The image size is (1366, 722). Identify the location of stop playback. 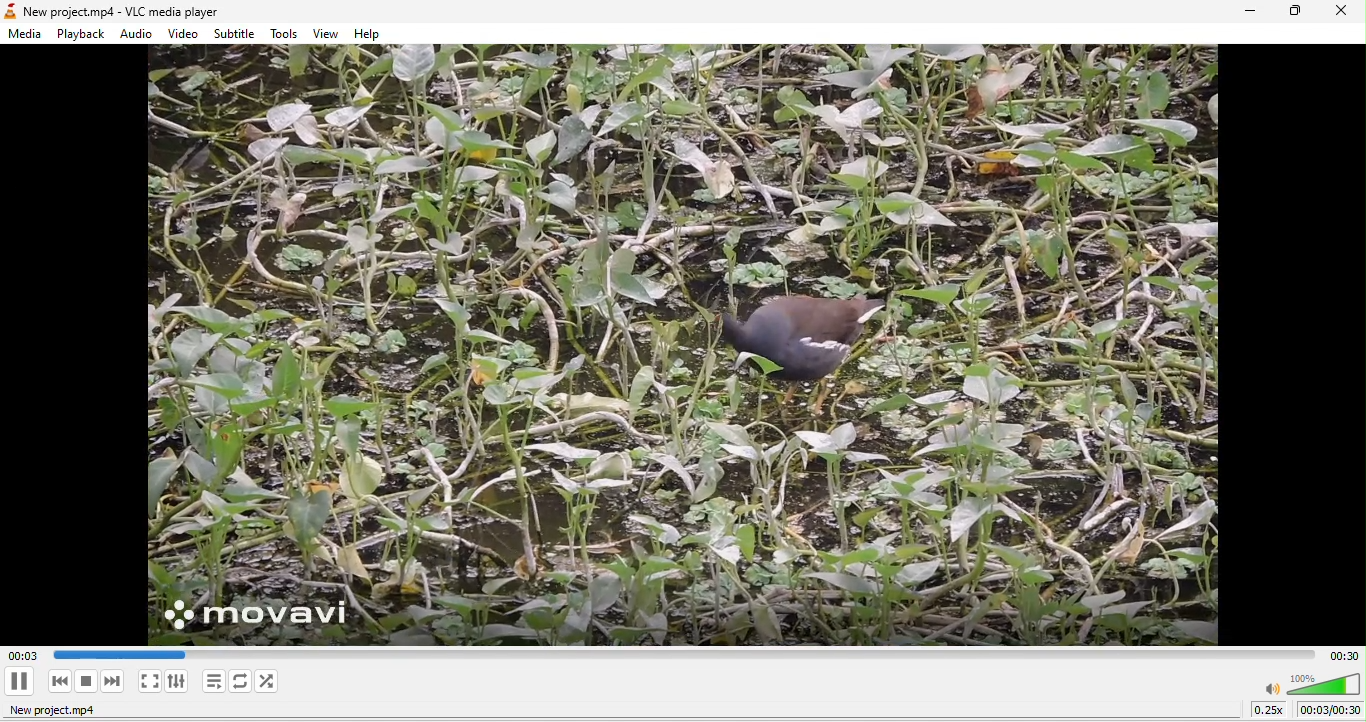
(87, 682).